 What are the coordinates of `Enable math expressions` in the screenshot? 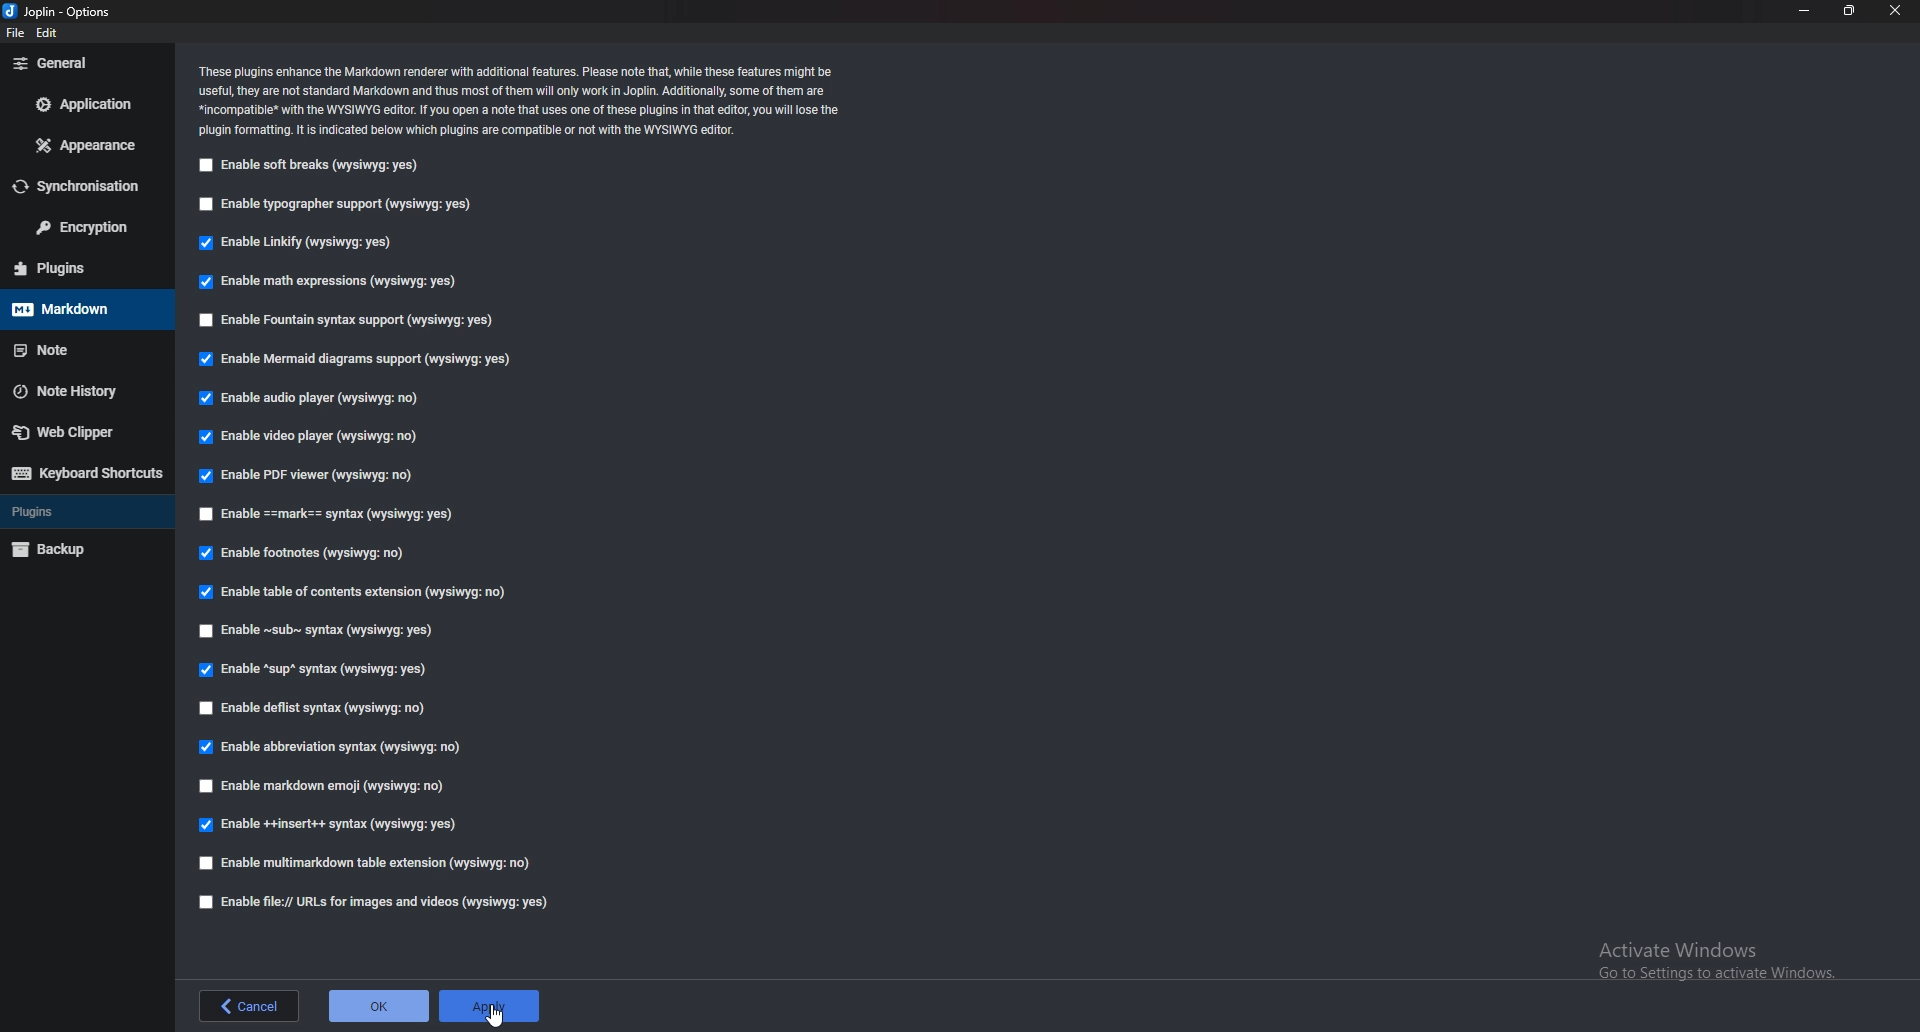 It's located at (349, 280).